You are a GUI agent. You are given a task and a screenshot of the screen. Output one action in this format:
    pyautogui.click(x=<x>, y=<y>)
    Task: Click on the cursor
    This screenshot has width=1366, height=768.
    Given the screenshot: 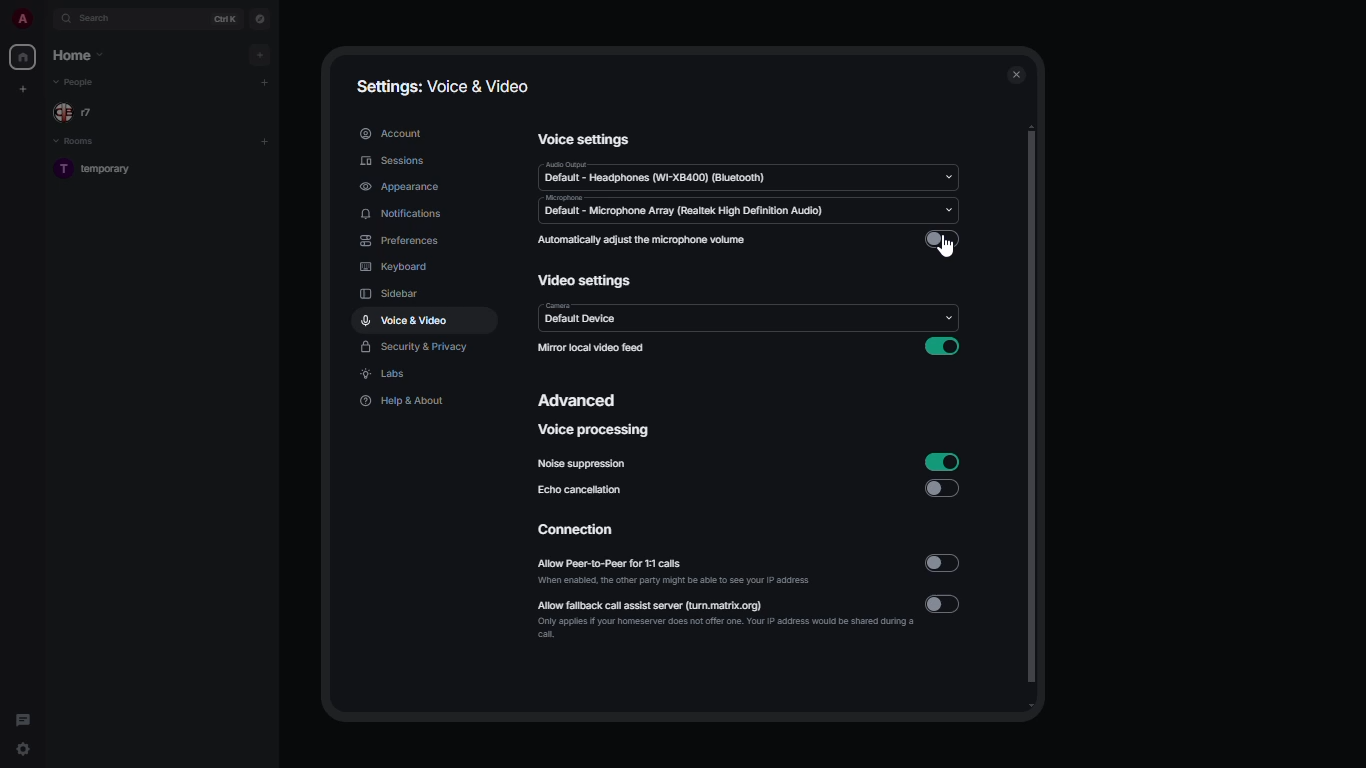 What is the action you would take?
    pyautogui.click(x=946, y=251)
    